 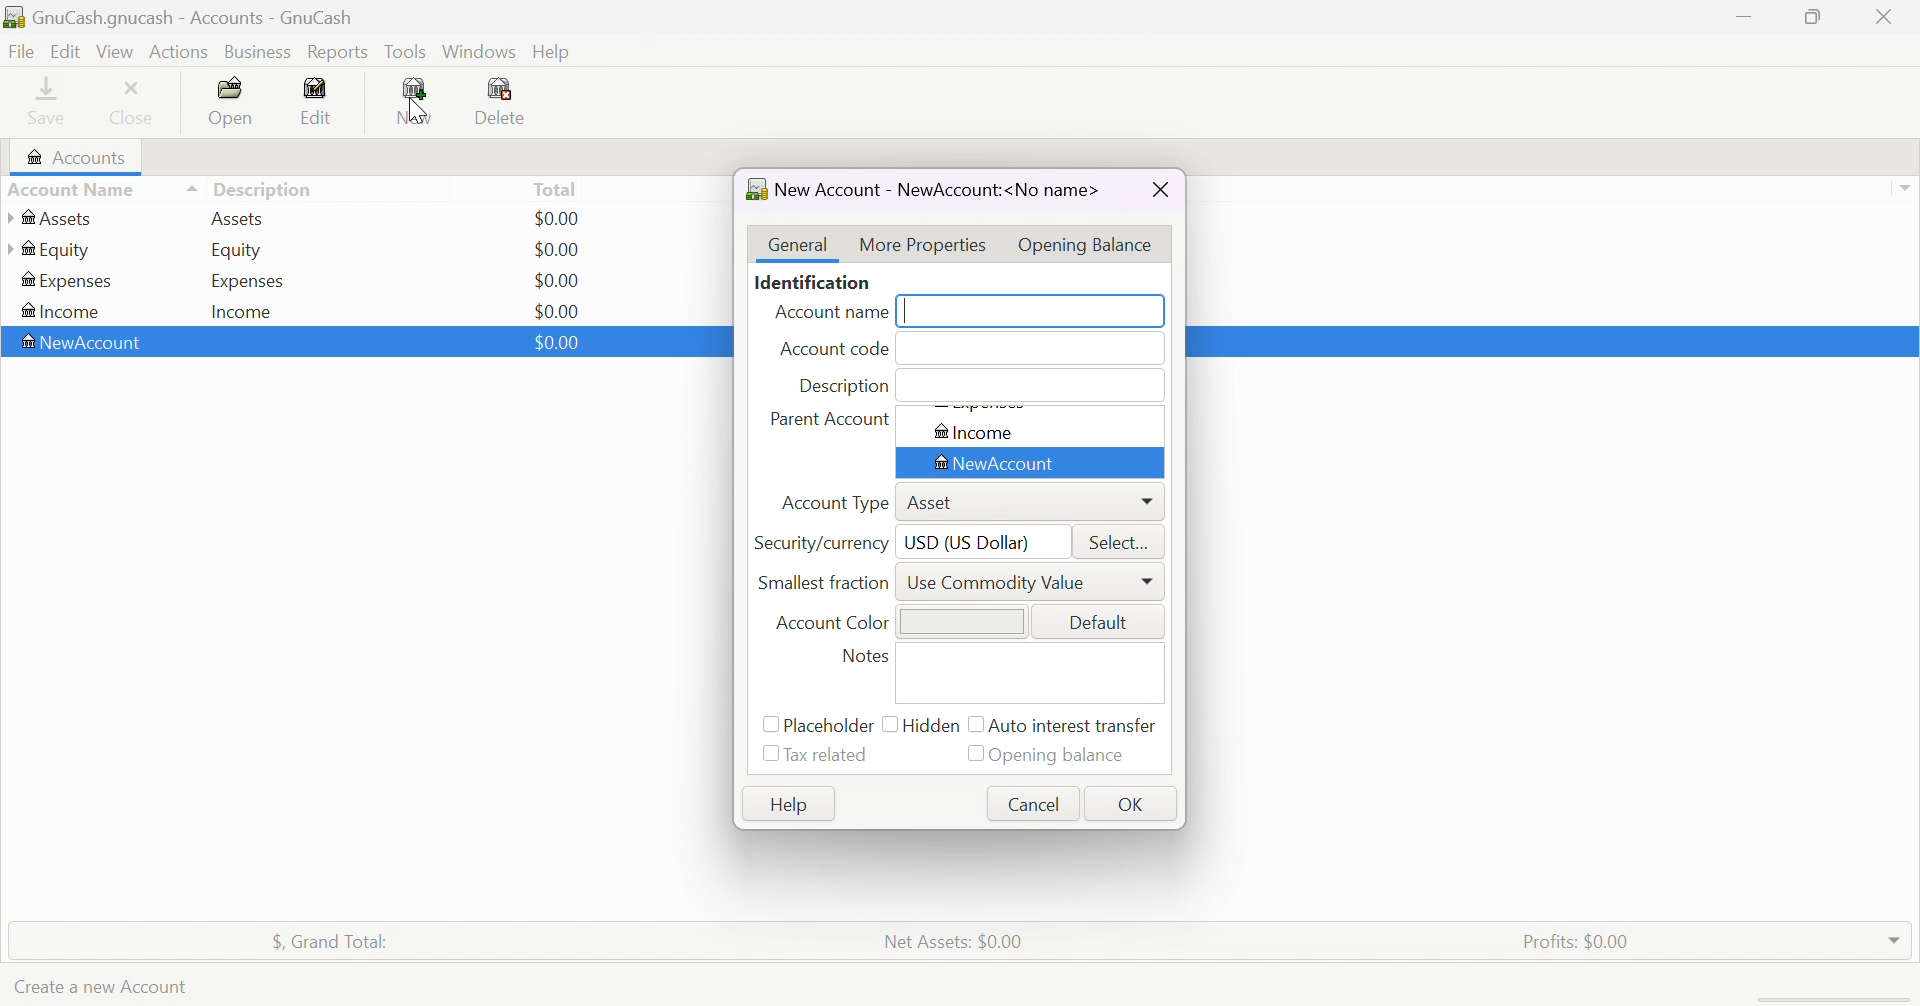 What do you see at coordinates (559, 281) in the screenshot?
I see `$0.00` at bounding box center [559, 281].